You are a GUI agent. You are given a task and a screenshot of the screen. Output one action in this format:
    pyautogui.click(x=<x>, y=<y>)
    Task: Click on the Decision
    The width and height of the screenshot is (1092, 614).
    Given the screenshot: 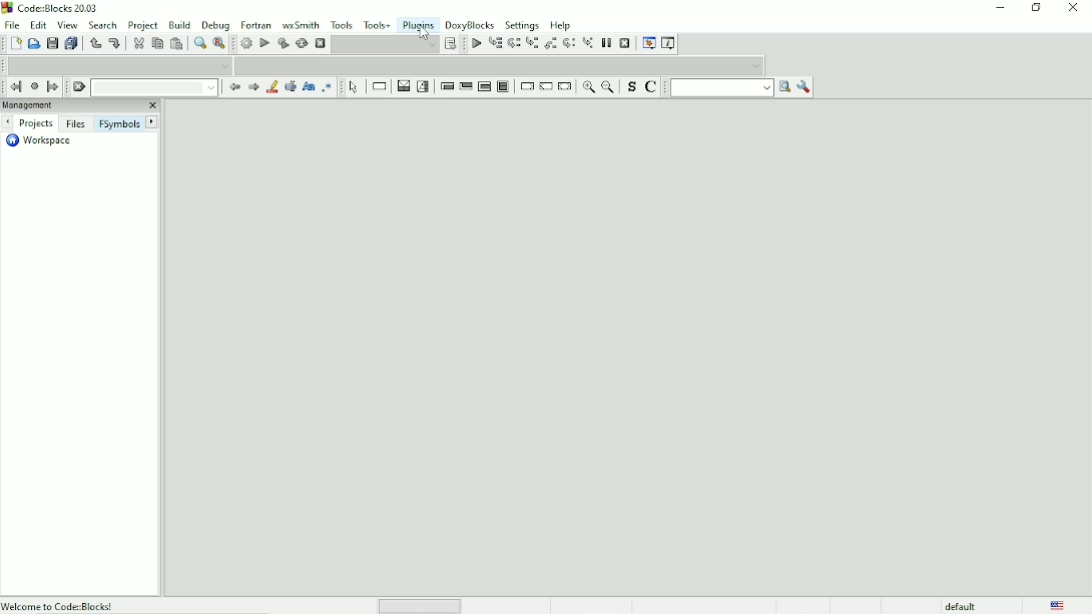 What is the action you would take?
    pyautogui.click(x=402, y=86)
    